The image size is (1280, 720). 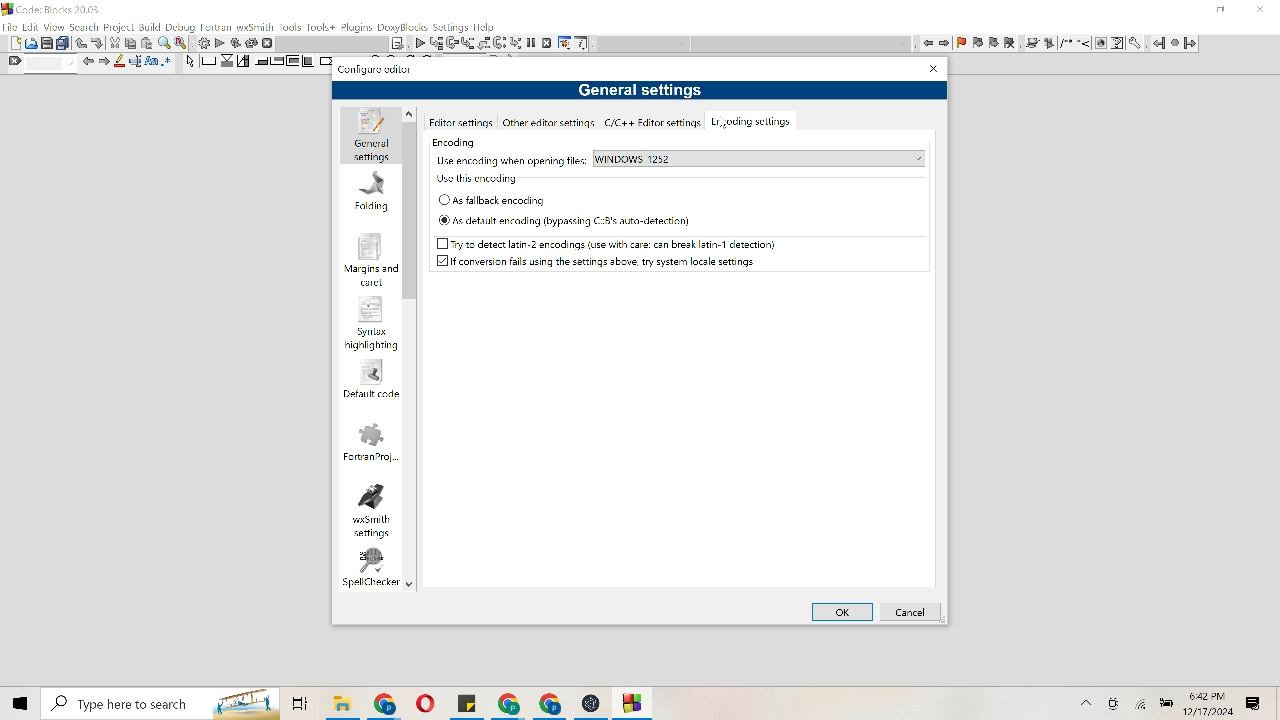 I want to click on Code Blocks 20.3, so click(x=50, y=8).